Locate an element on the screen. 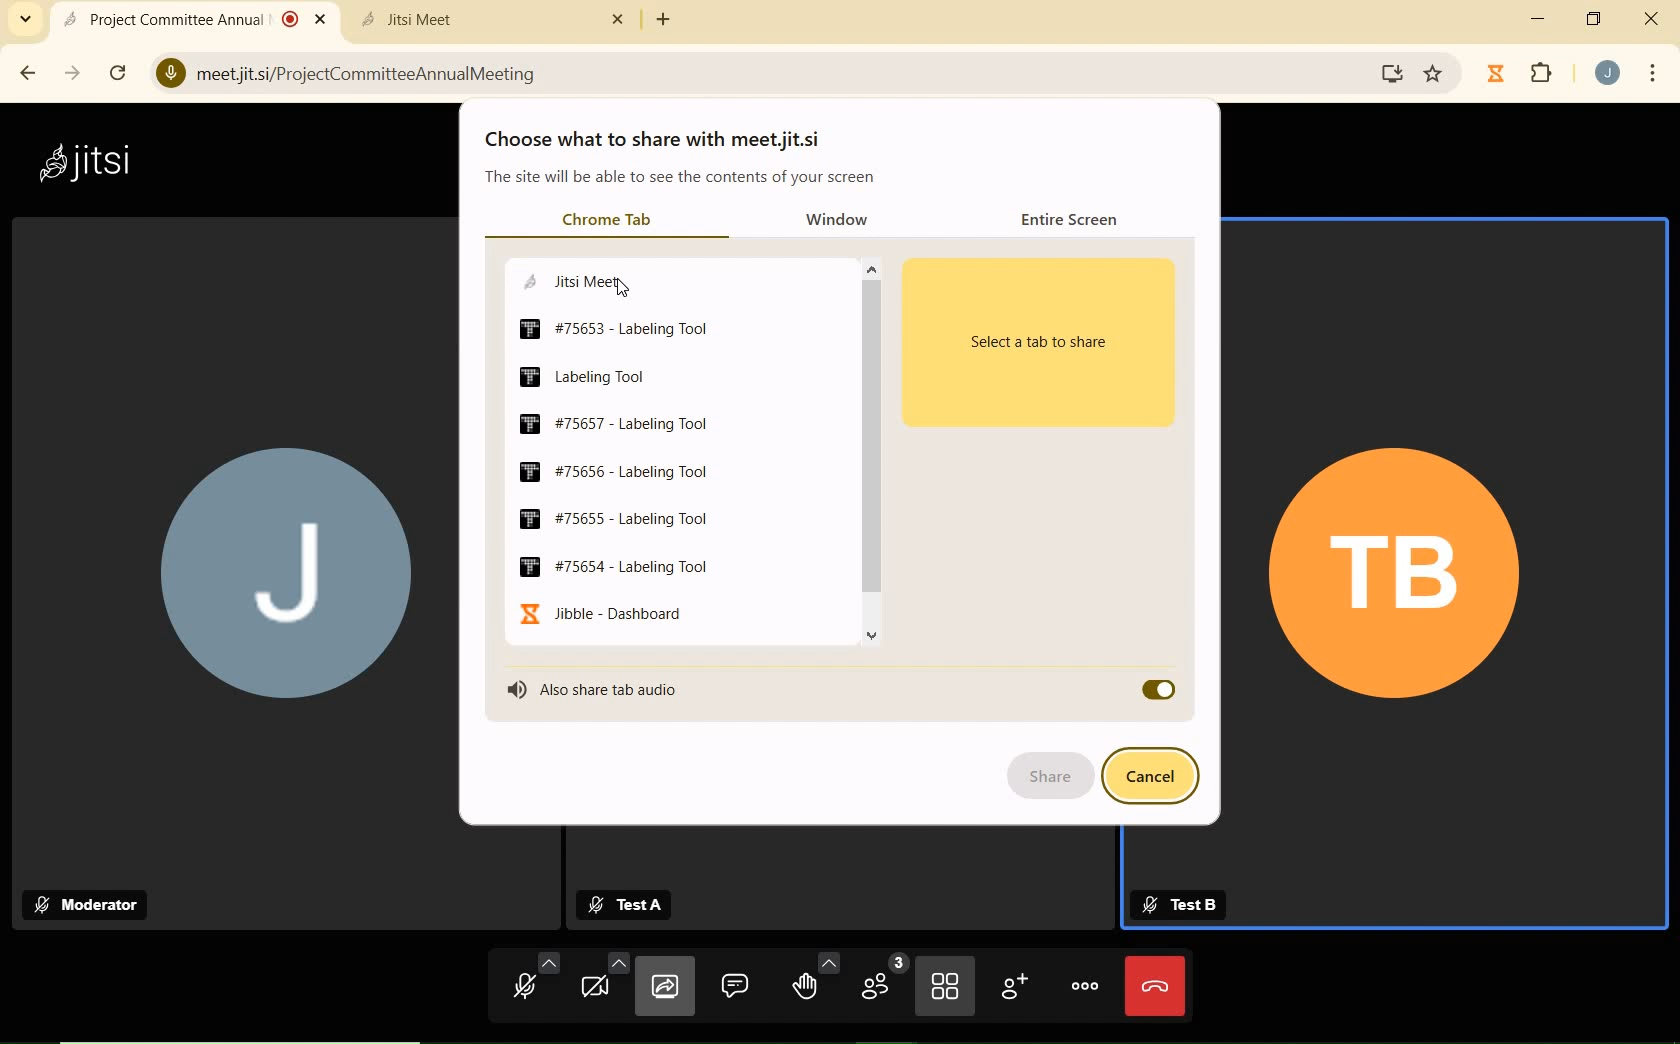  jitsi is located at coordinates (94, 160).